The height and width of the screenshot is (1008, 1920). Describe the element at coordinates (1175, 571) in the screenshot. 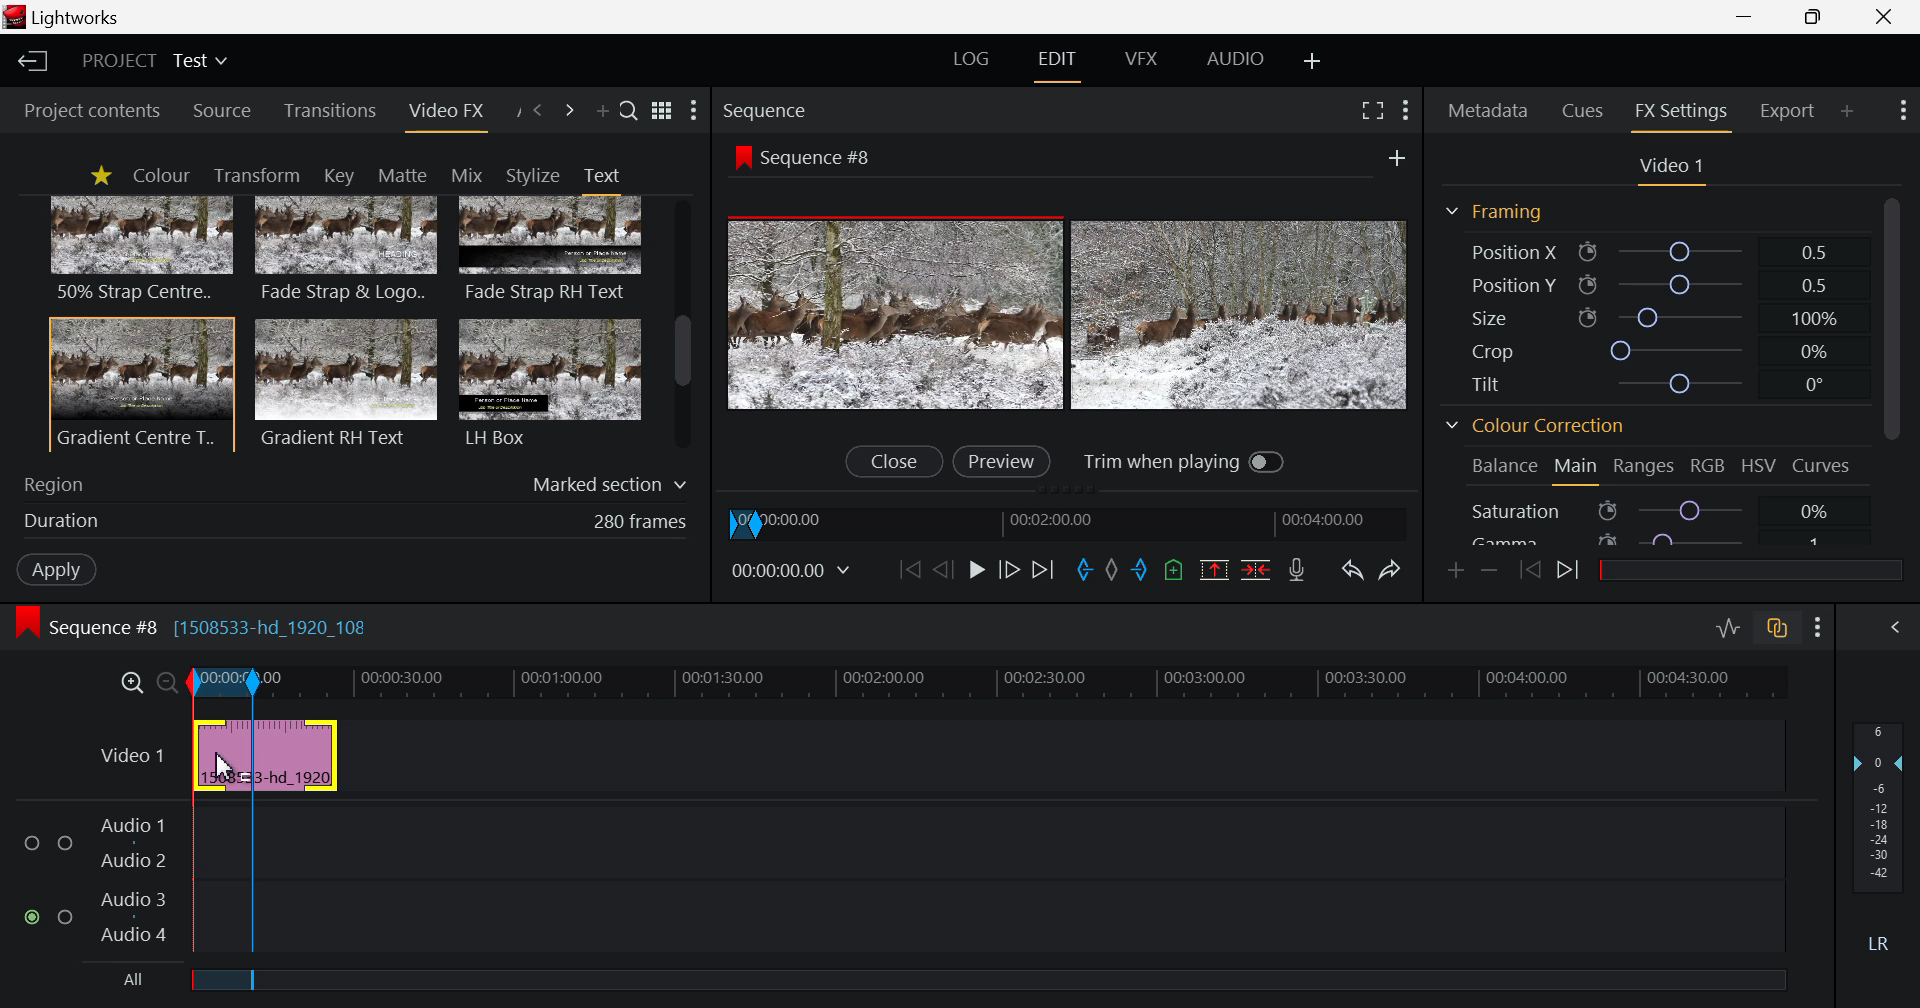

I see `Mark Cue` at that location.